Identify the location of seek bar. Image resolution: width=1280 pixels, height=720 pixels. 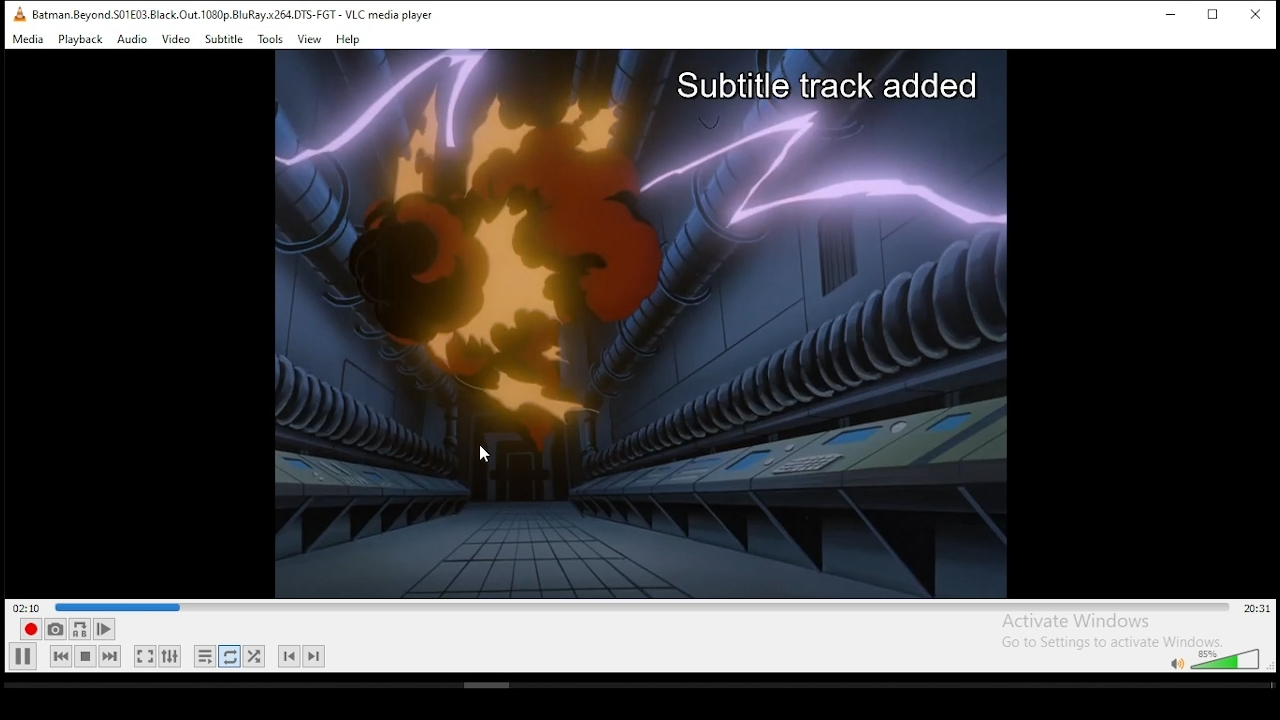
(642, 606).